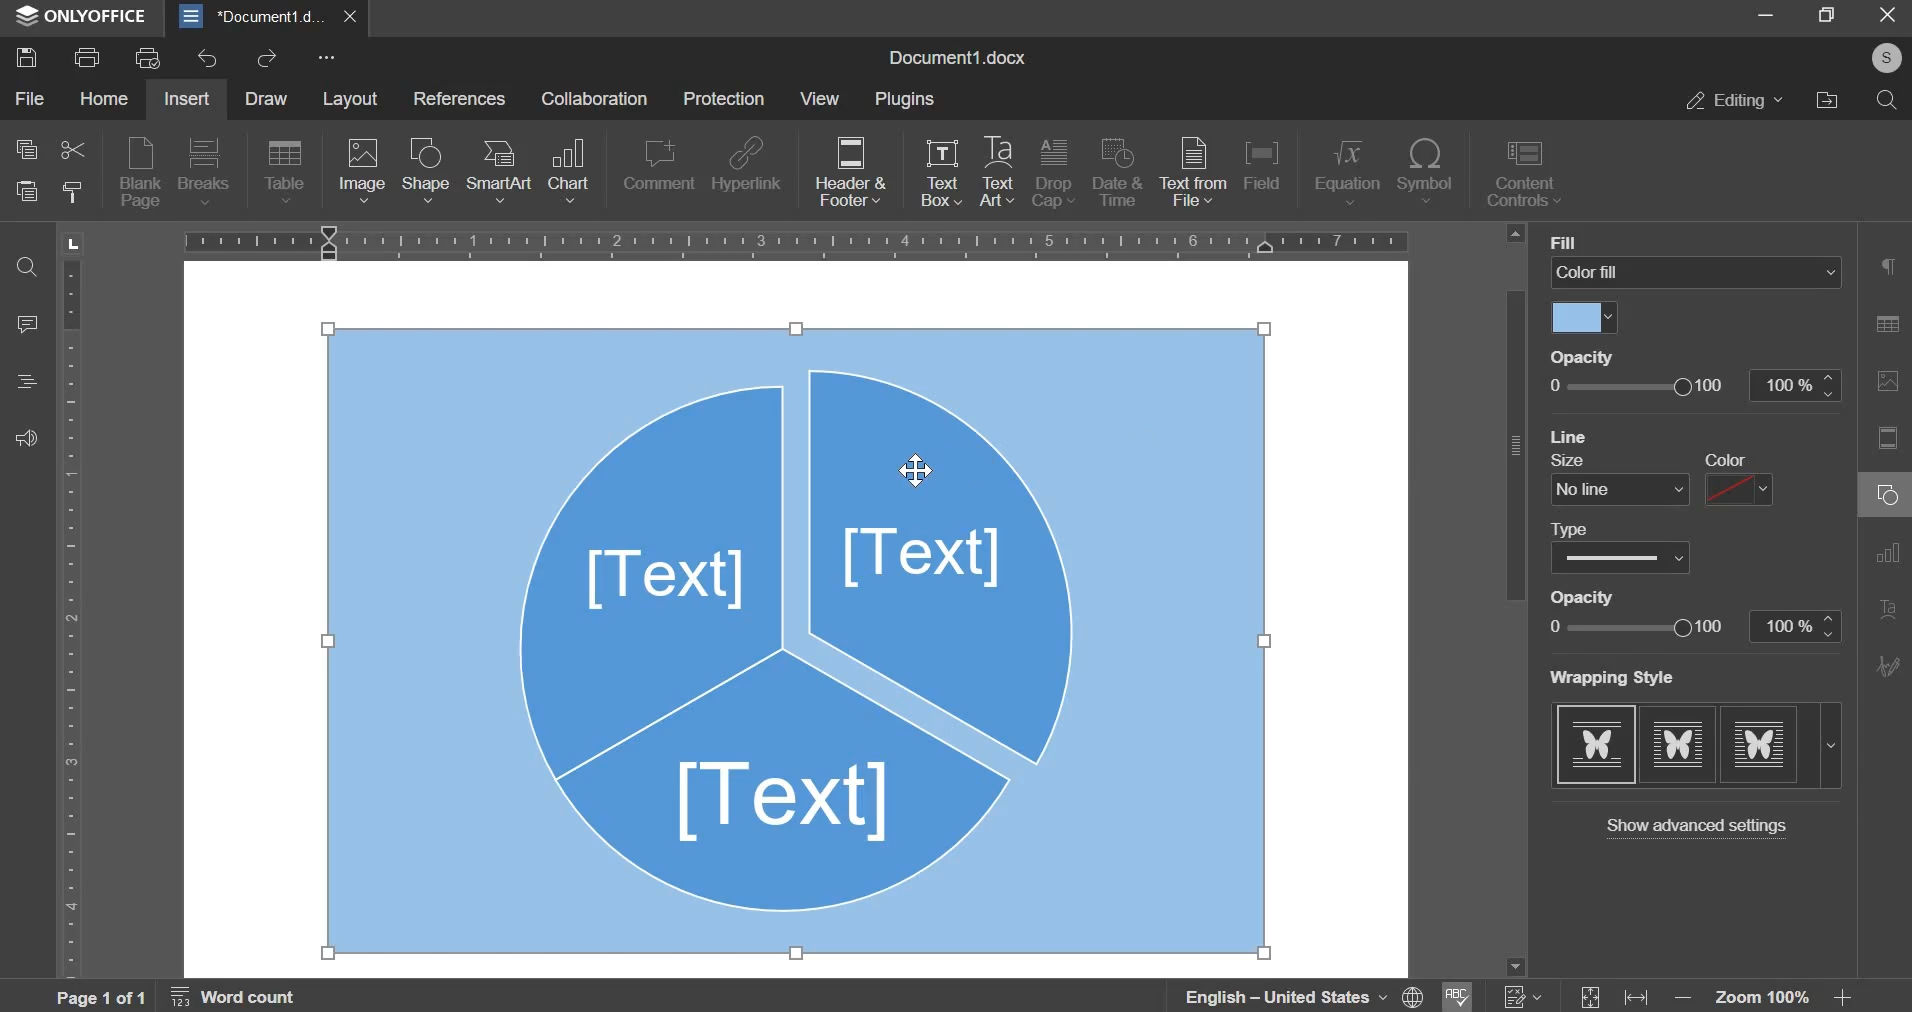 Image resolution: width=1912 pixels, height=1012 pixels. What do you see at coordinates (657, 164) in the screenshot?
I see `comment` at bounding box center [657, 164].